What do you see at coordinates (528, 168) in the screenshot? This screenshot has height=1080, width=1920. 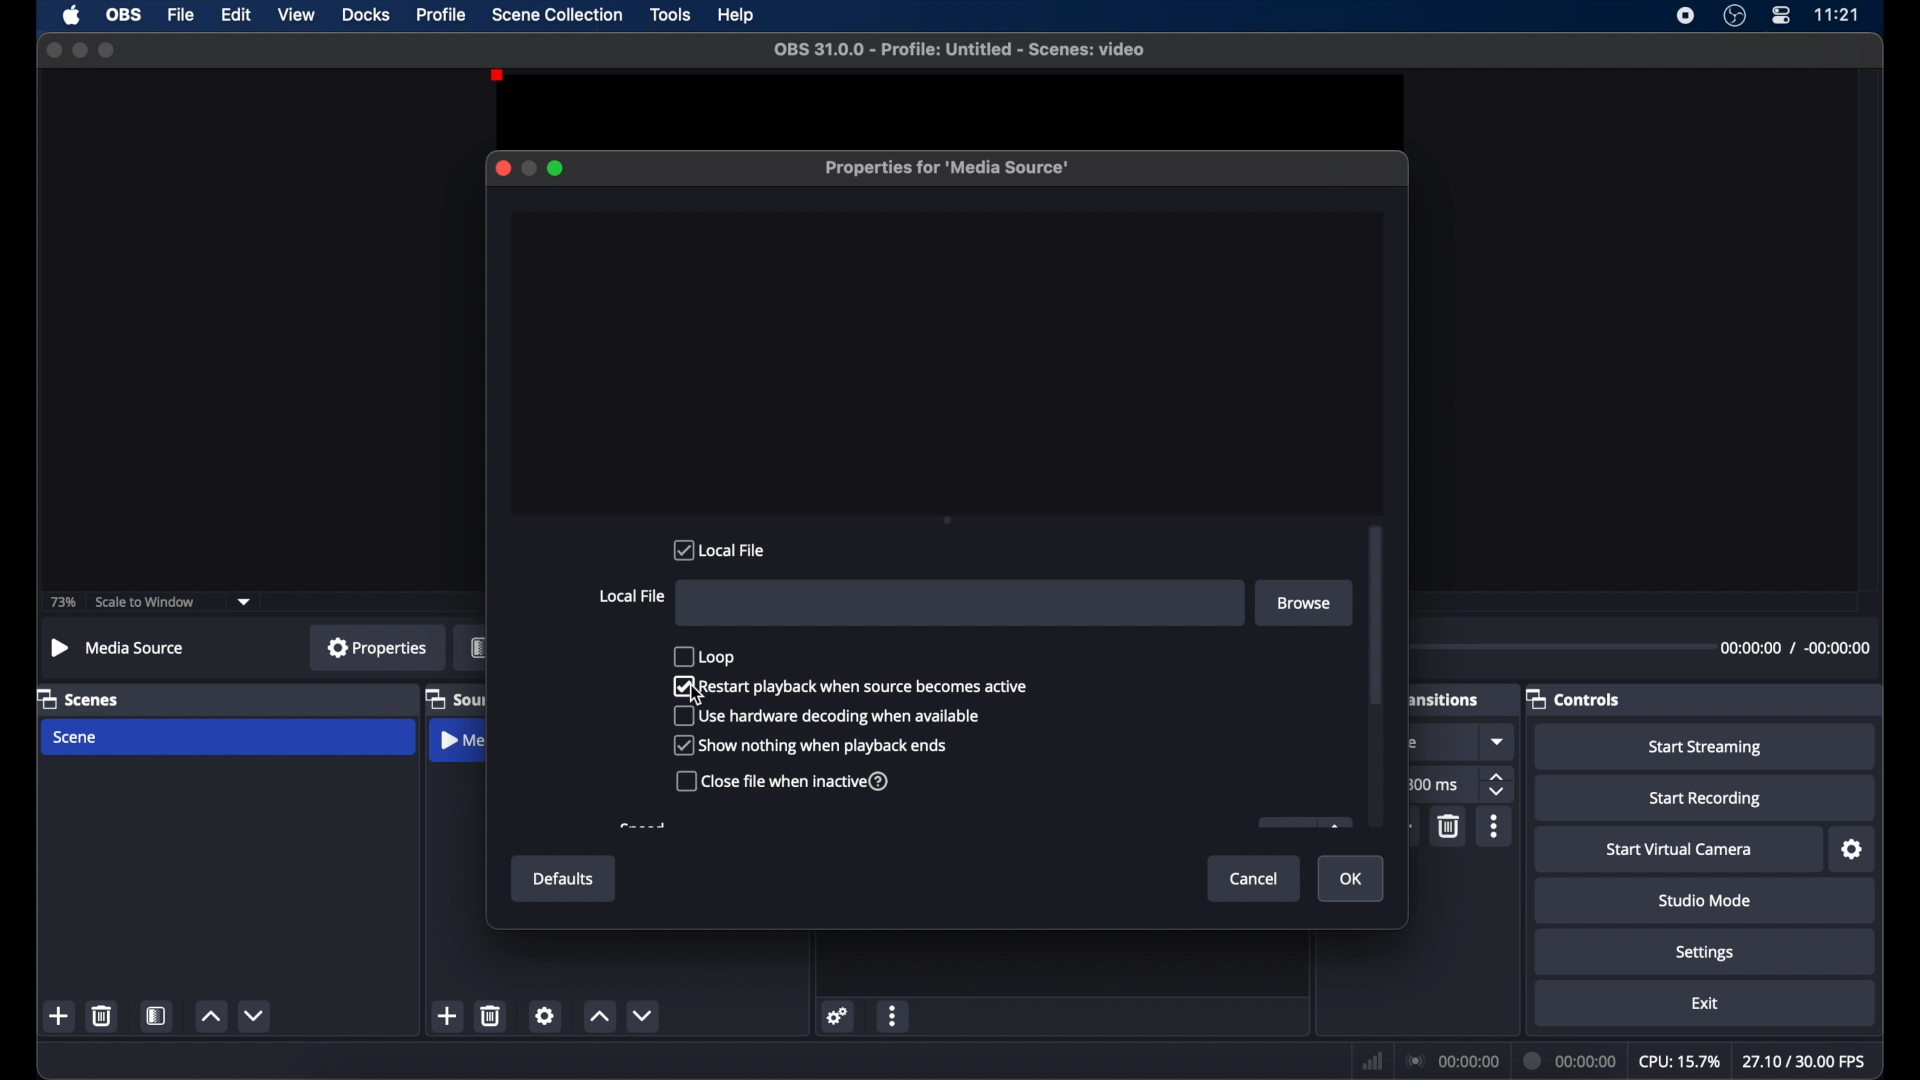 I see `minimize` at bounding box center [528, 168].